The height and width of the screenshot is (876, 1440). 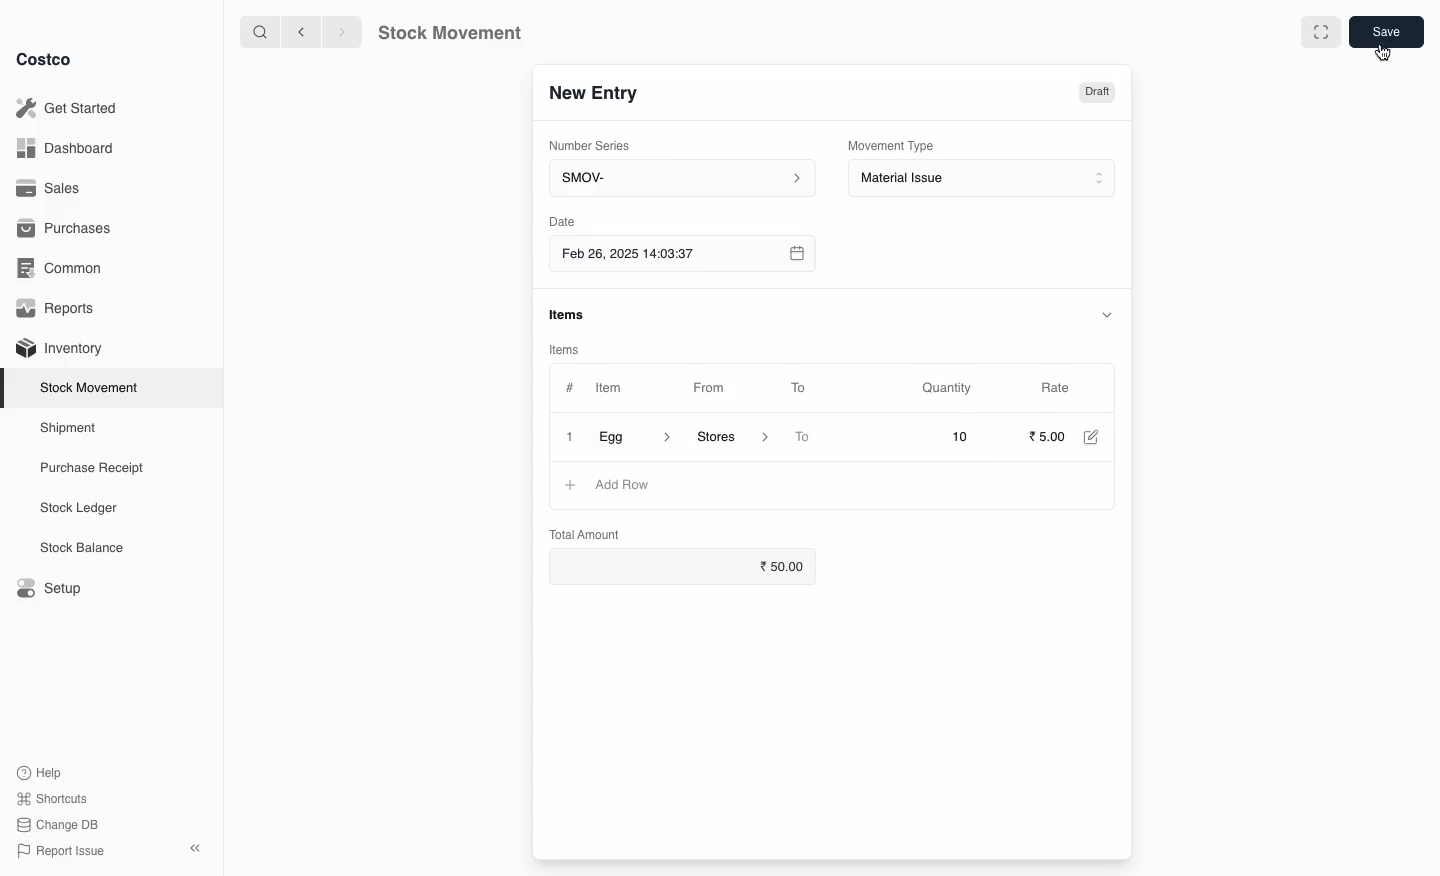 I want to click on Reports, so click(x=60, y=308).